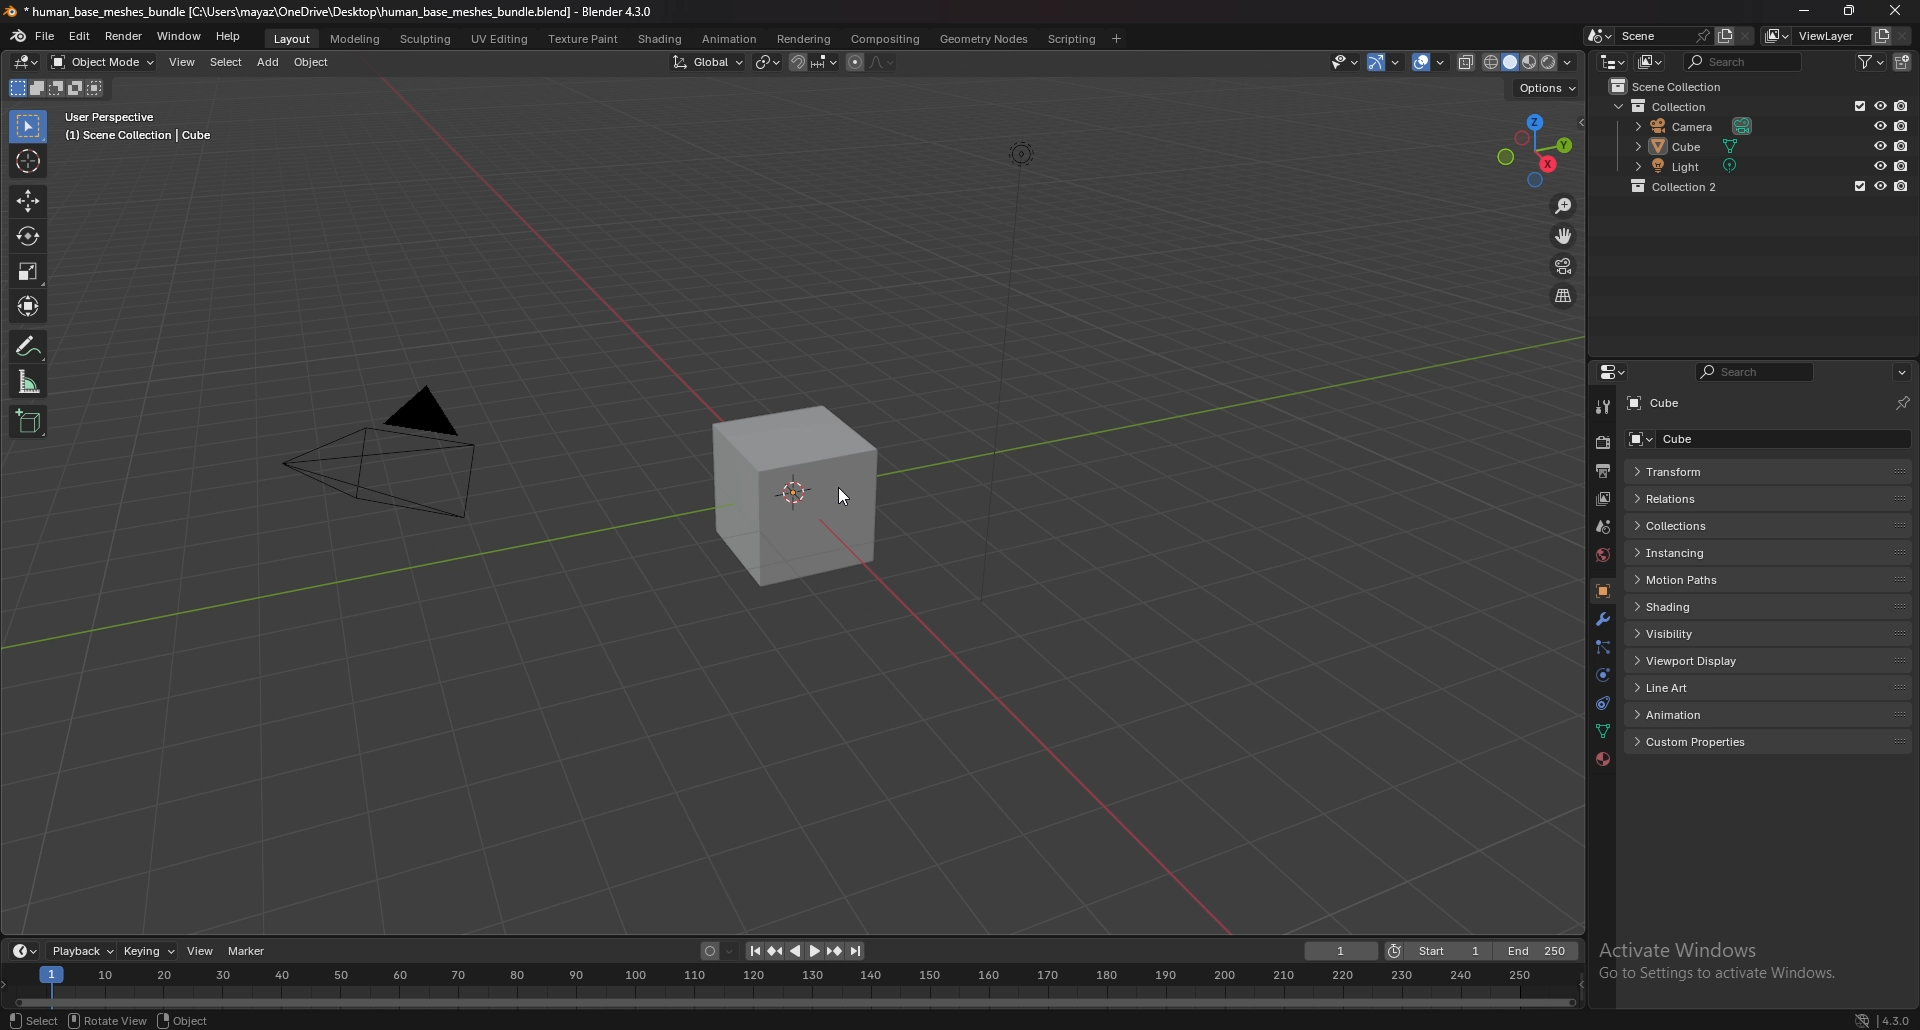  Describe the element at coordinates (1602, 499) in the screenshot. I see `view layer` at that location.